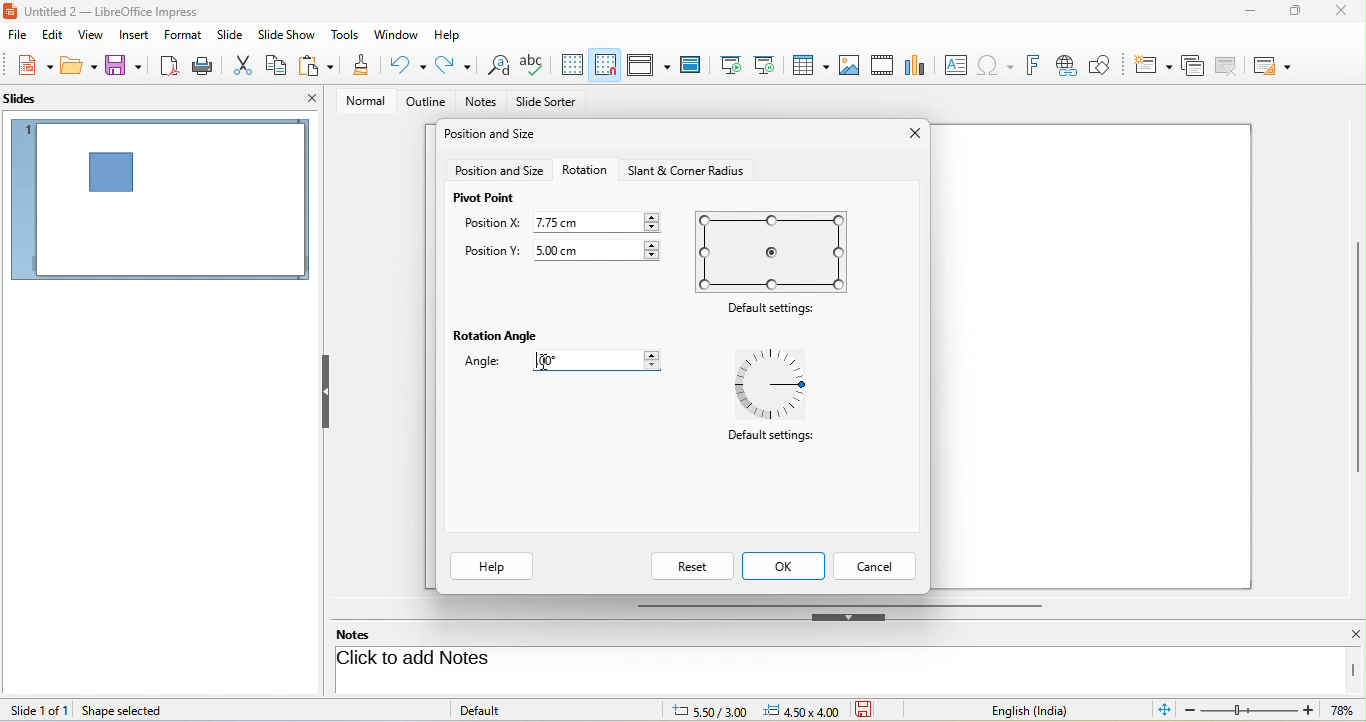 The image size is (1366, 722). I want to click on redo, so click(453, 66).